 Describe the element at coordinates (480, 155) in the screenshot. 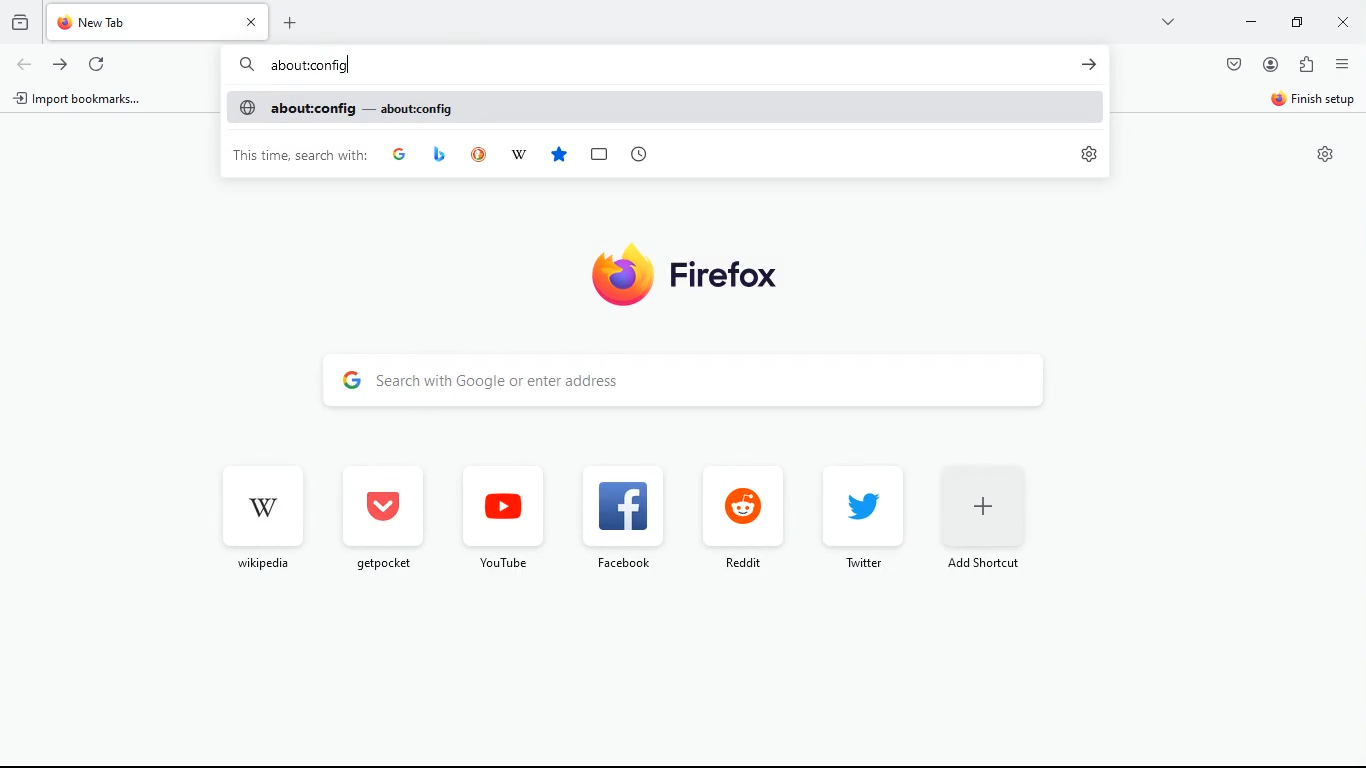

I see `DuckDuckGo` at that location.